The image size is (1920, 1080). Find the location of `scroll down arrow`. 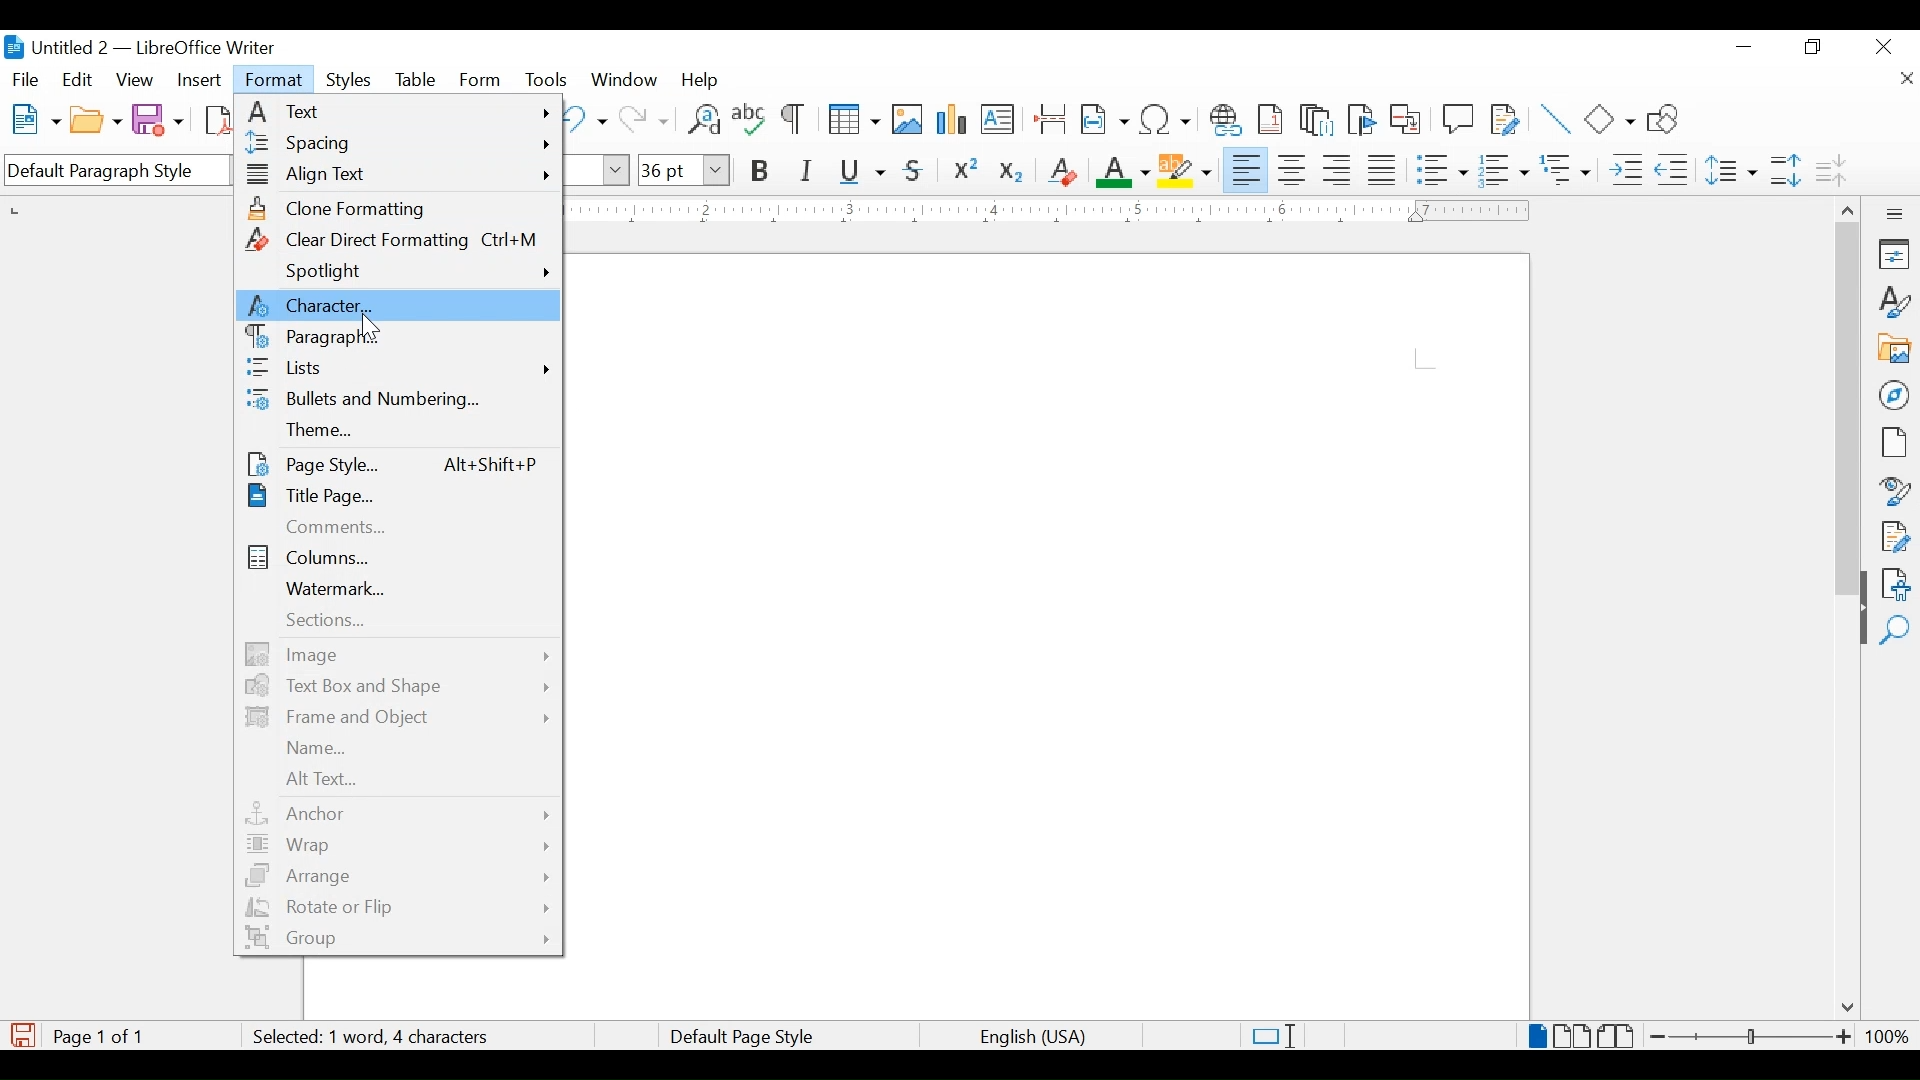

scroll down arrow is located at coordinates (1844, 1009).